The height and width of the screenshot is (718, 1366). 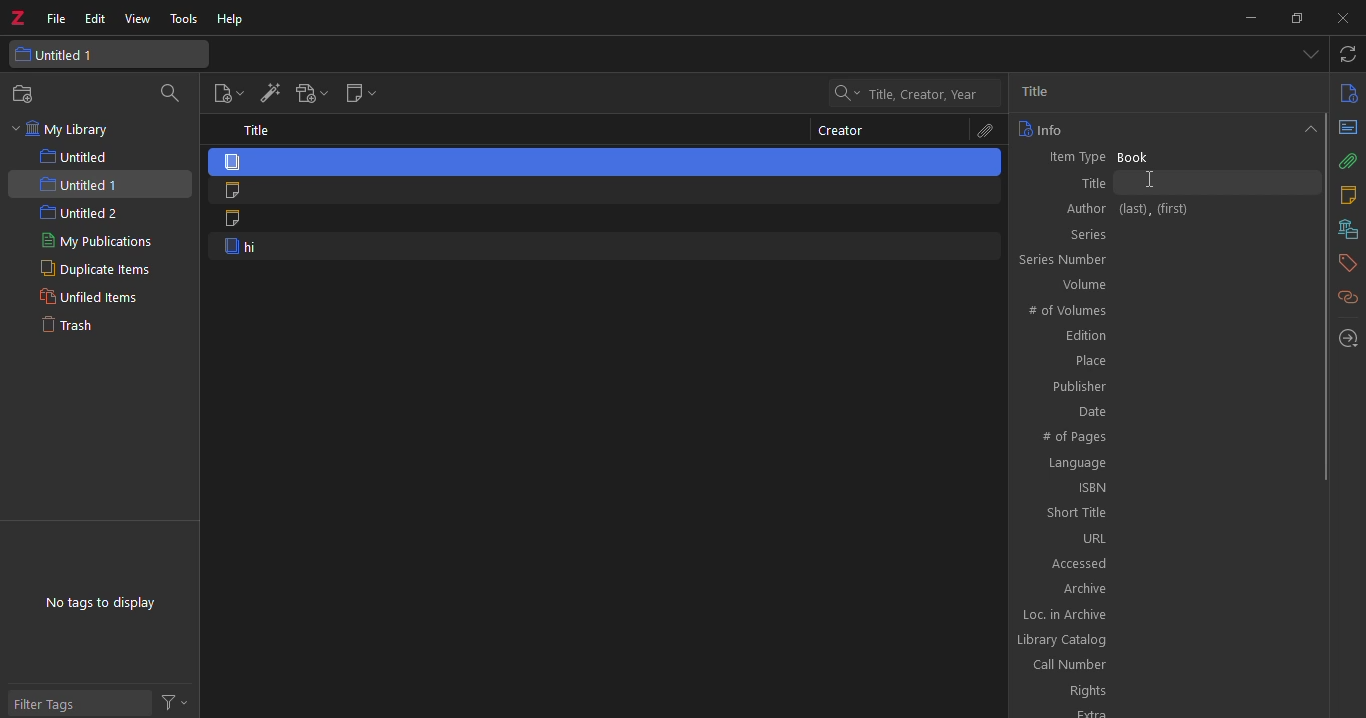 What do you see at coordinates (1348, 261) in the screenshot?
I see `tags` at bounding box center [1348, 261].